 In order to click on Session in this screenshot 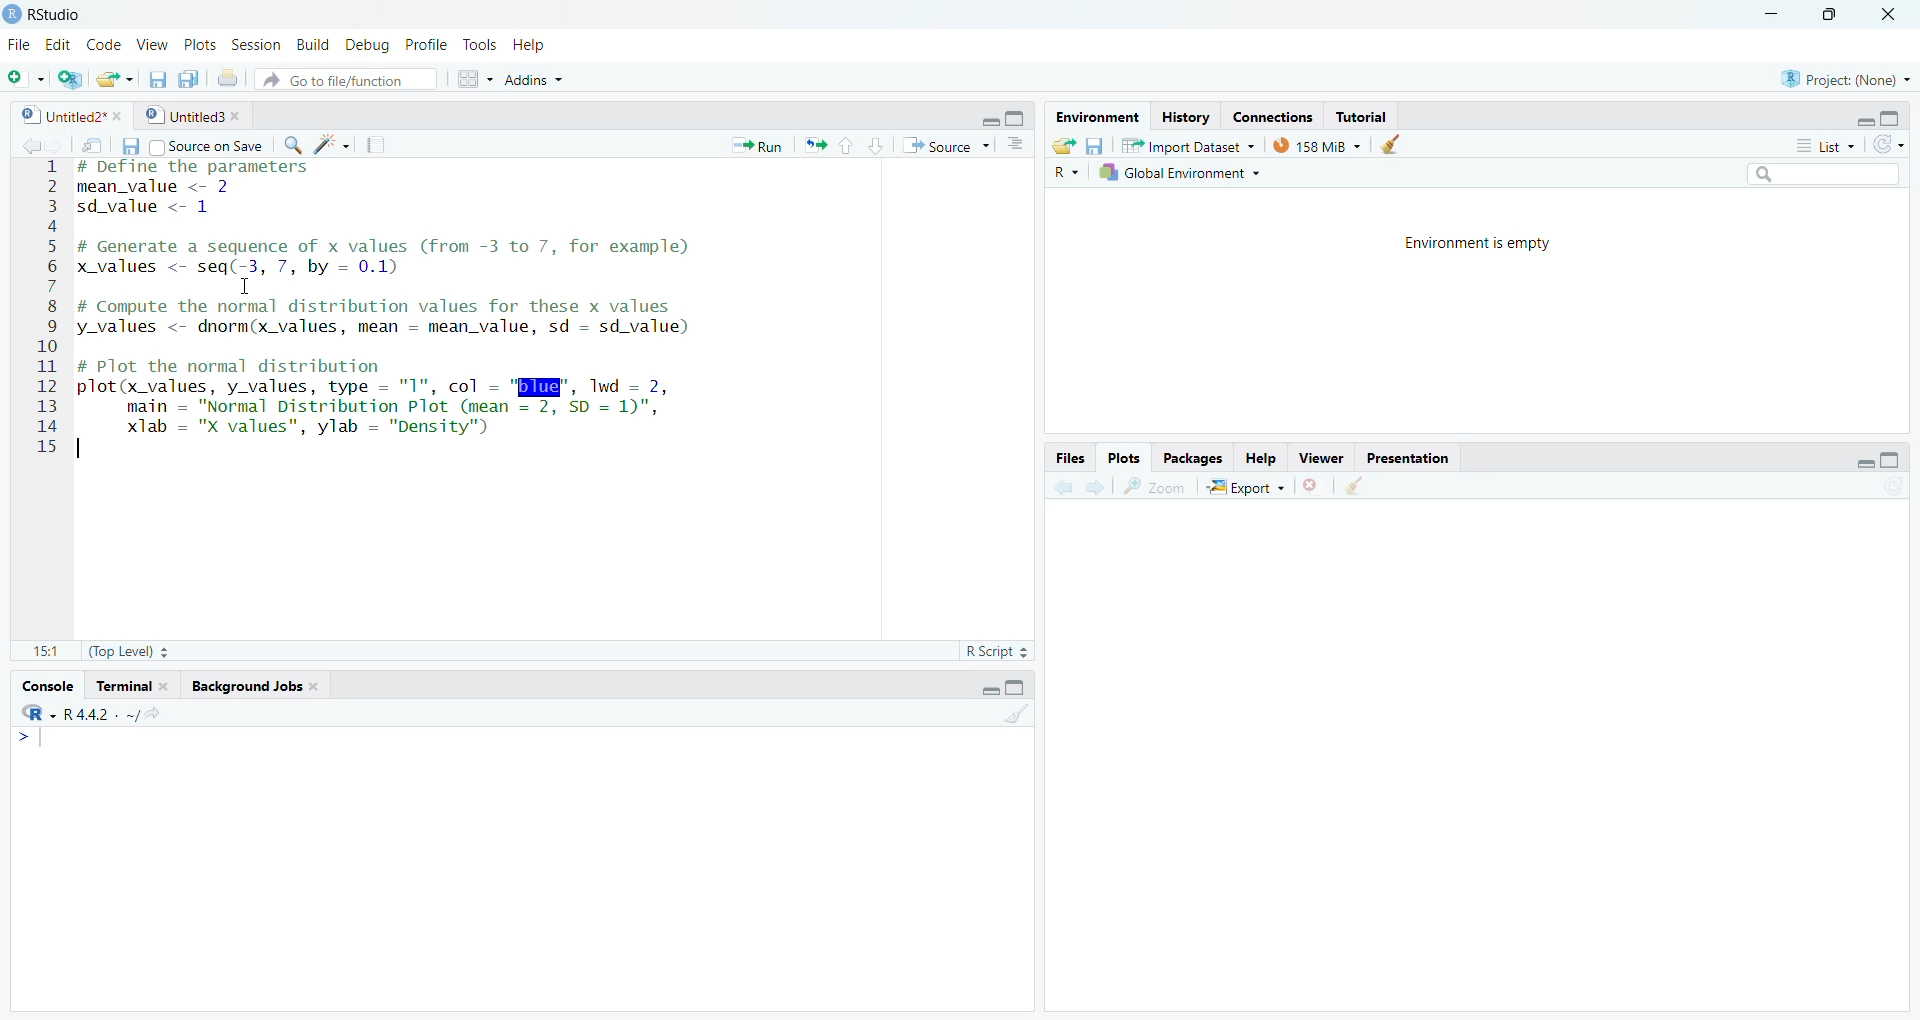, I will do `click(251, 43)`.